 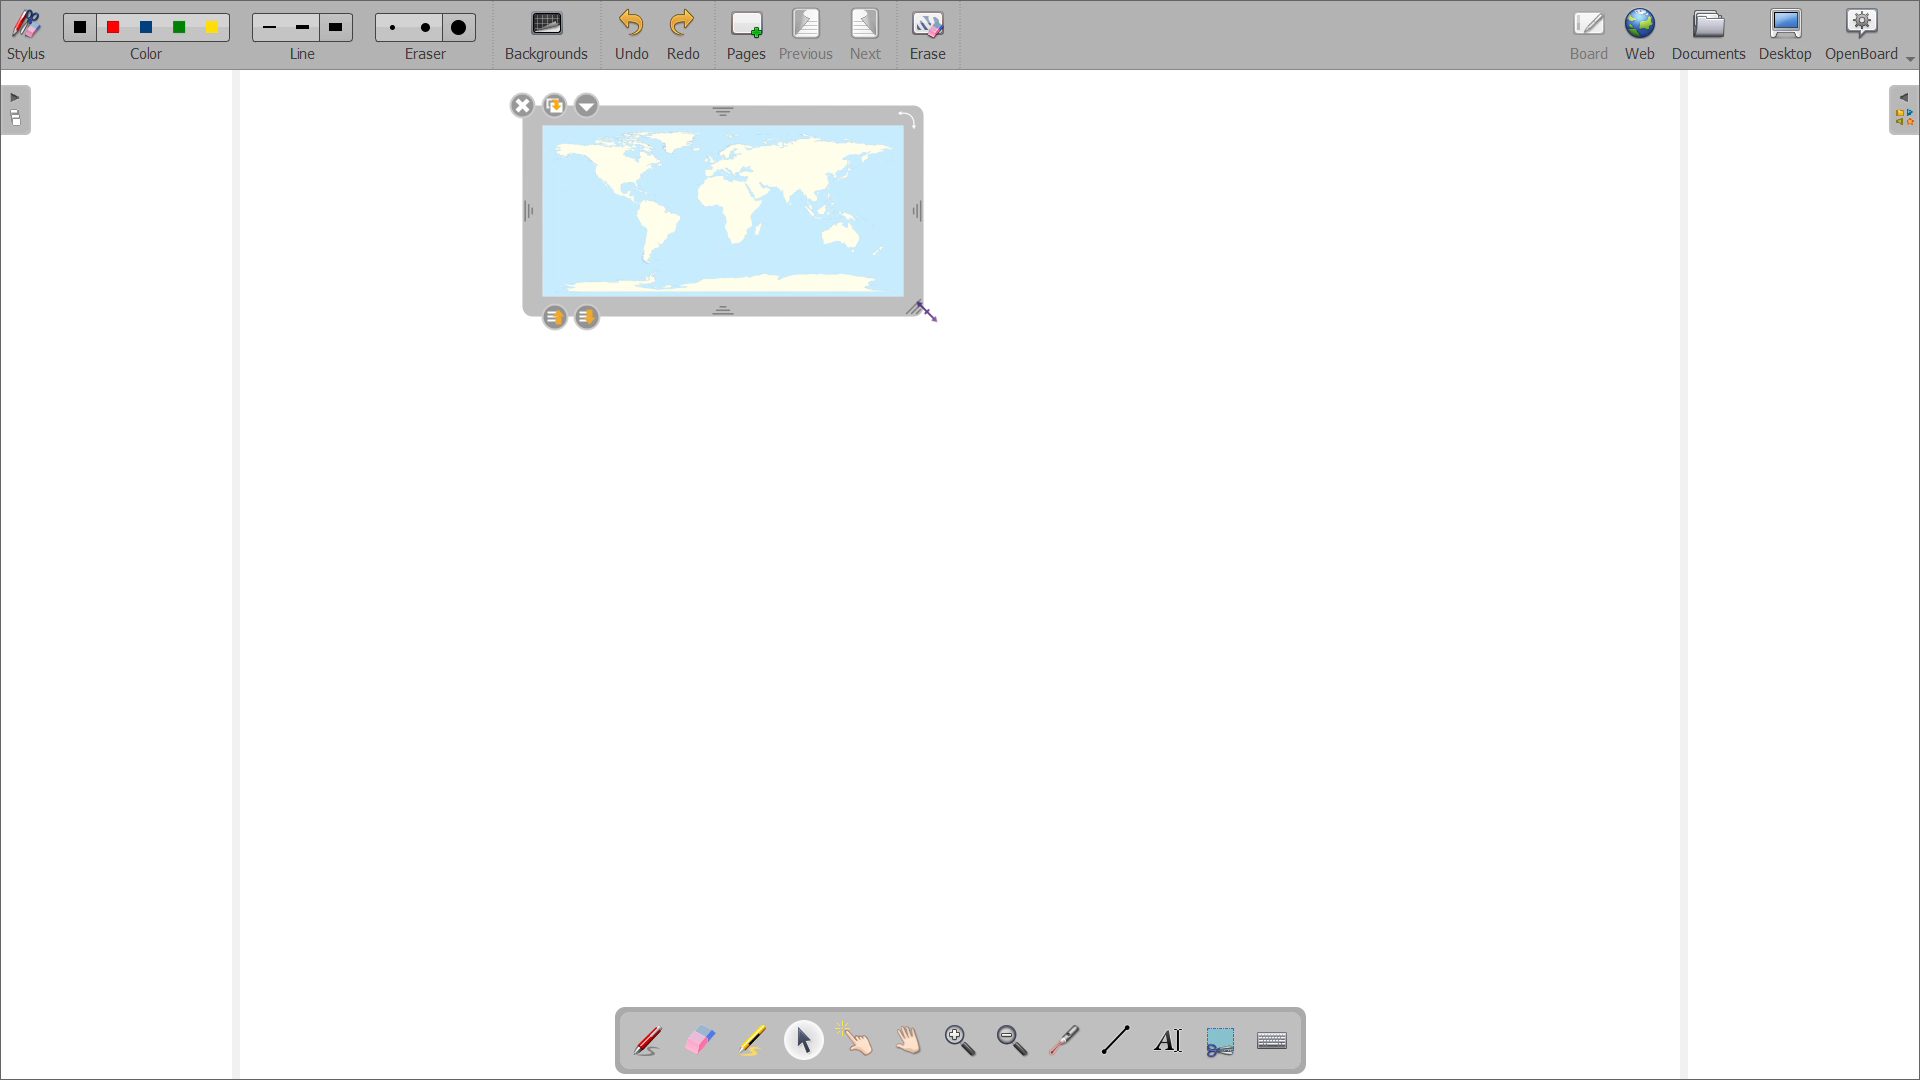 What do you see at coordinates (1222, 1041) in the screenshot?
I see `capture part of the screen` at bounding box center [1222, 1041].